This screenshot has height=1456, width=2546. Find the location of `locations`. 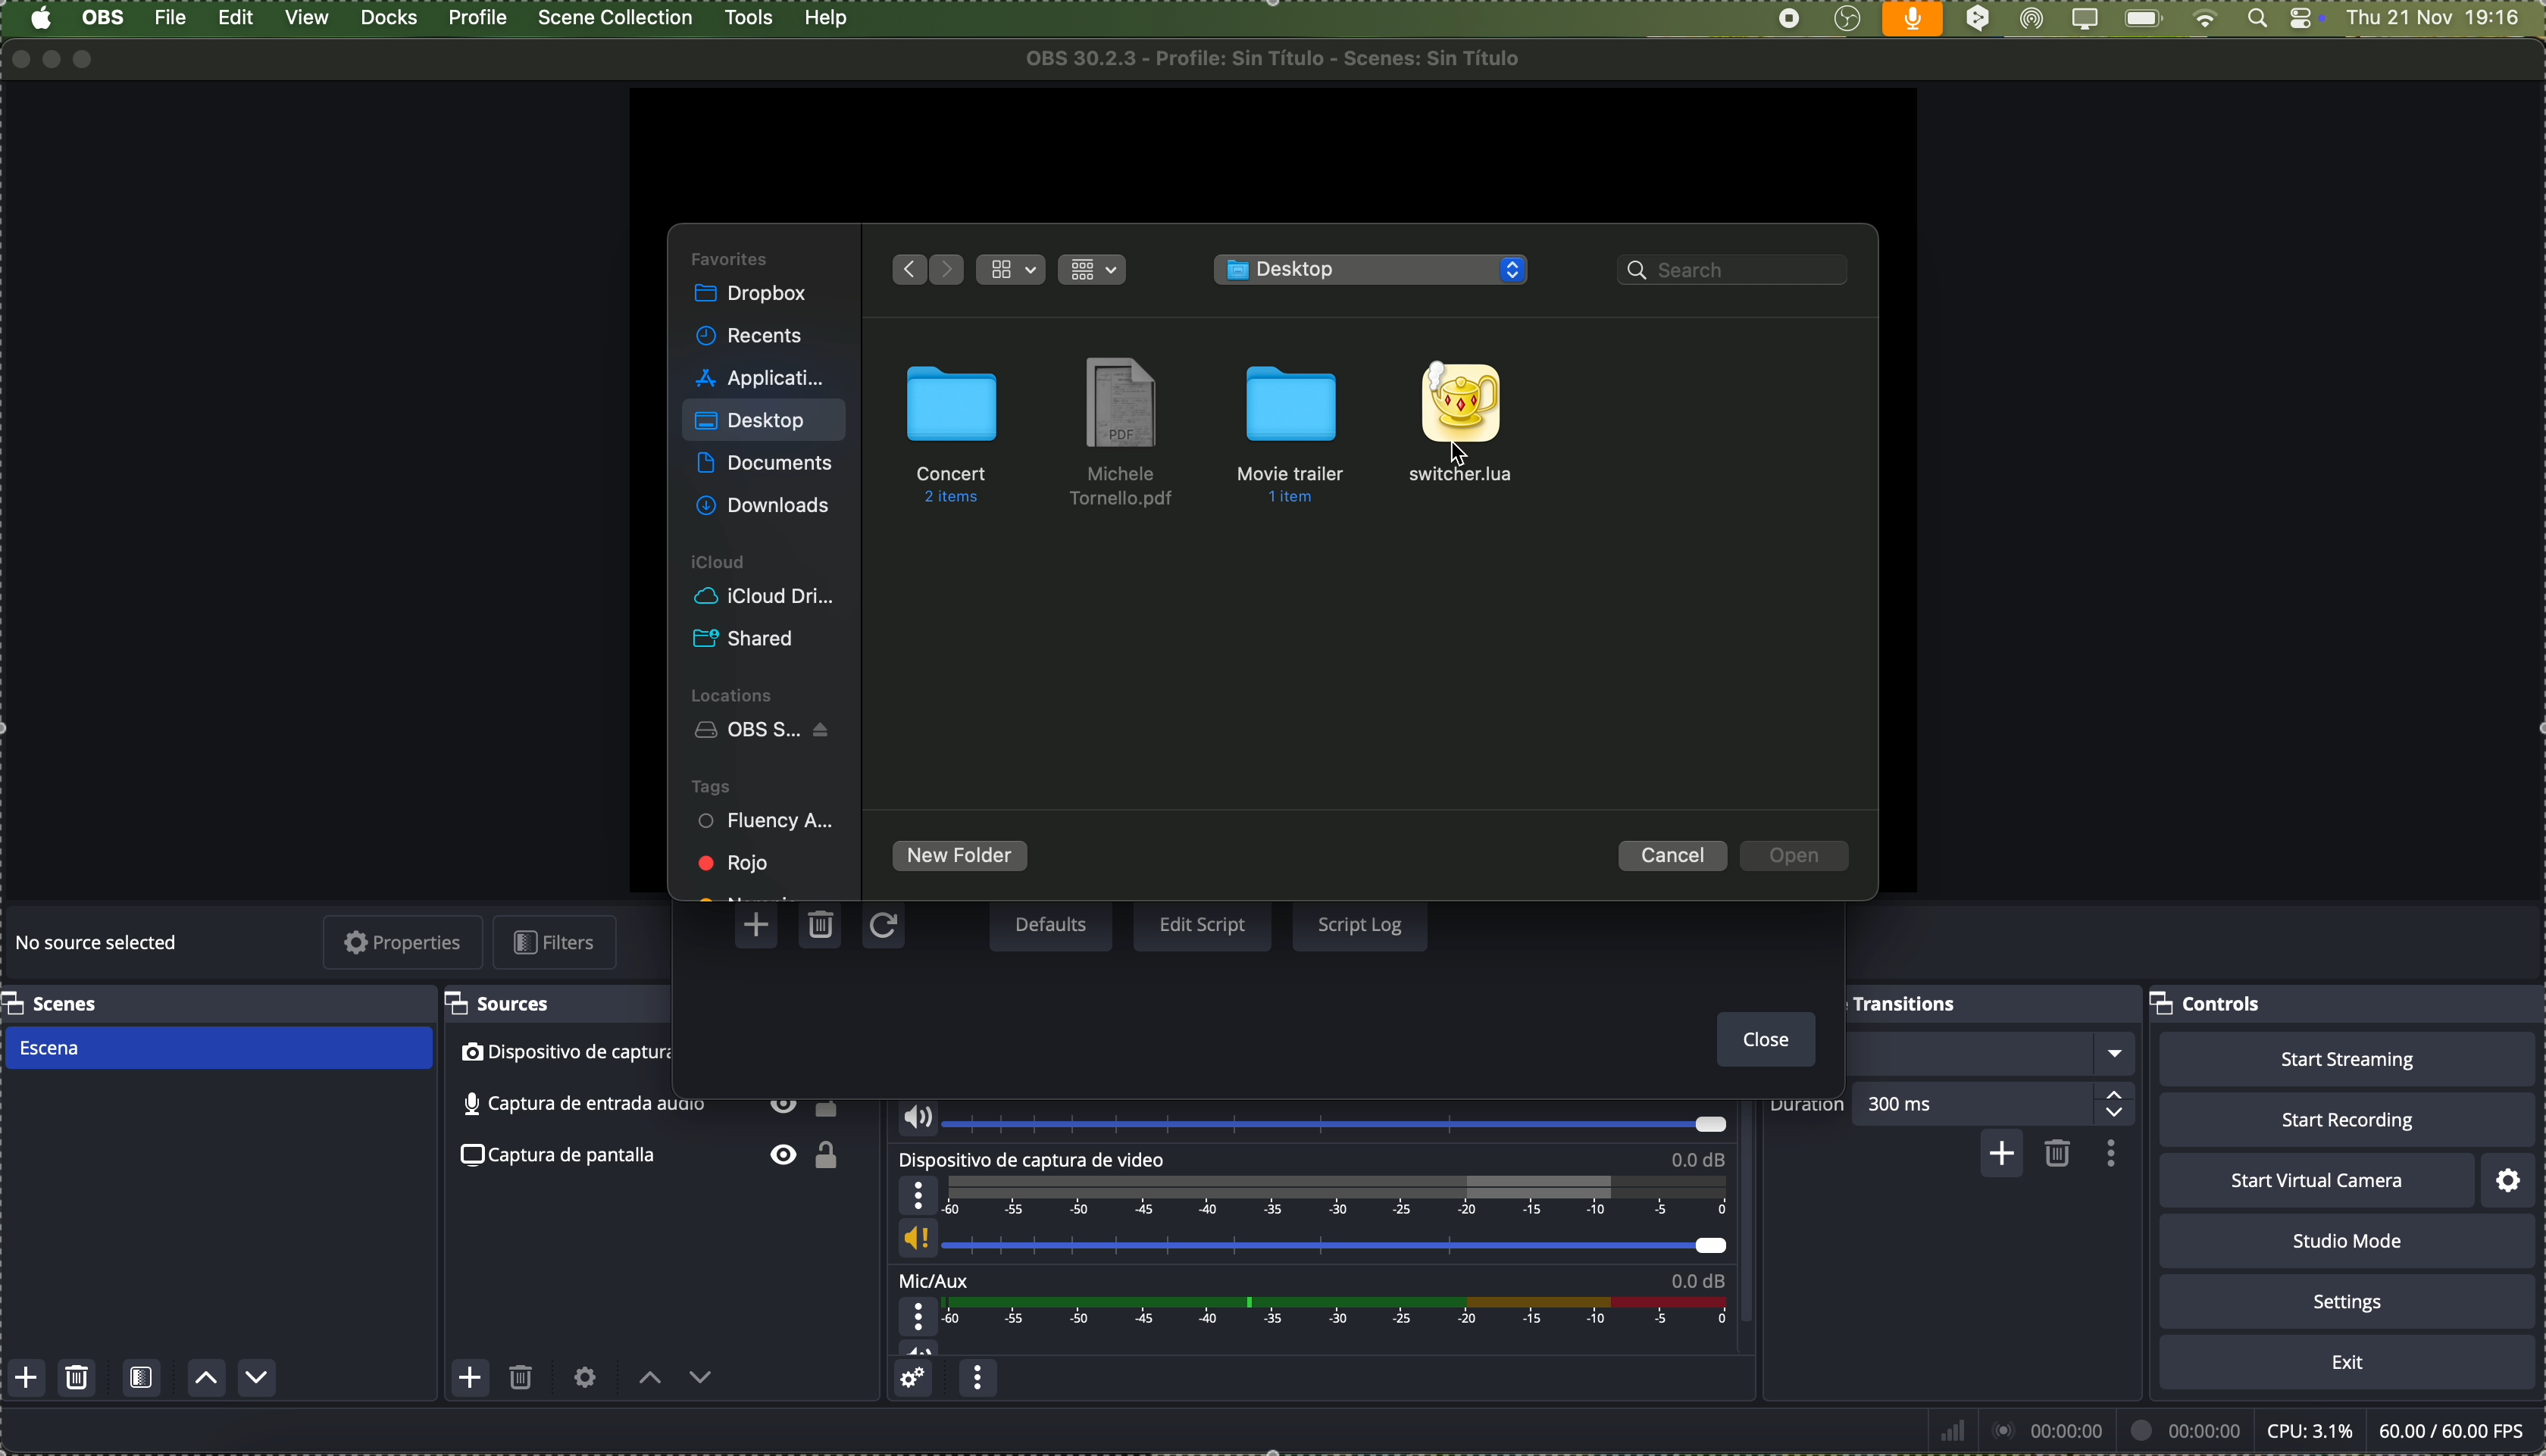

locations is located at coordinates (737, 693).